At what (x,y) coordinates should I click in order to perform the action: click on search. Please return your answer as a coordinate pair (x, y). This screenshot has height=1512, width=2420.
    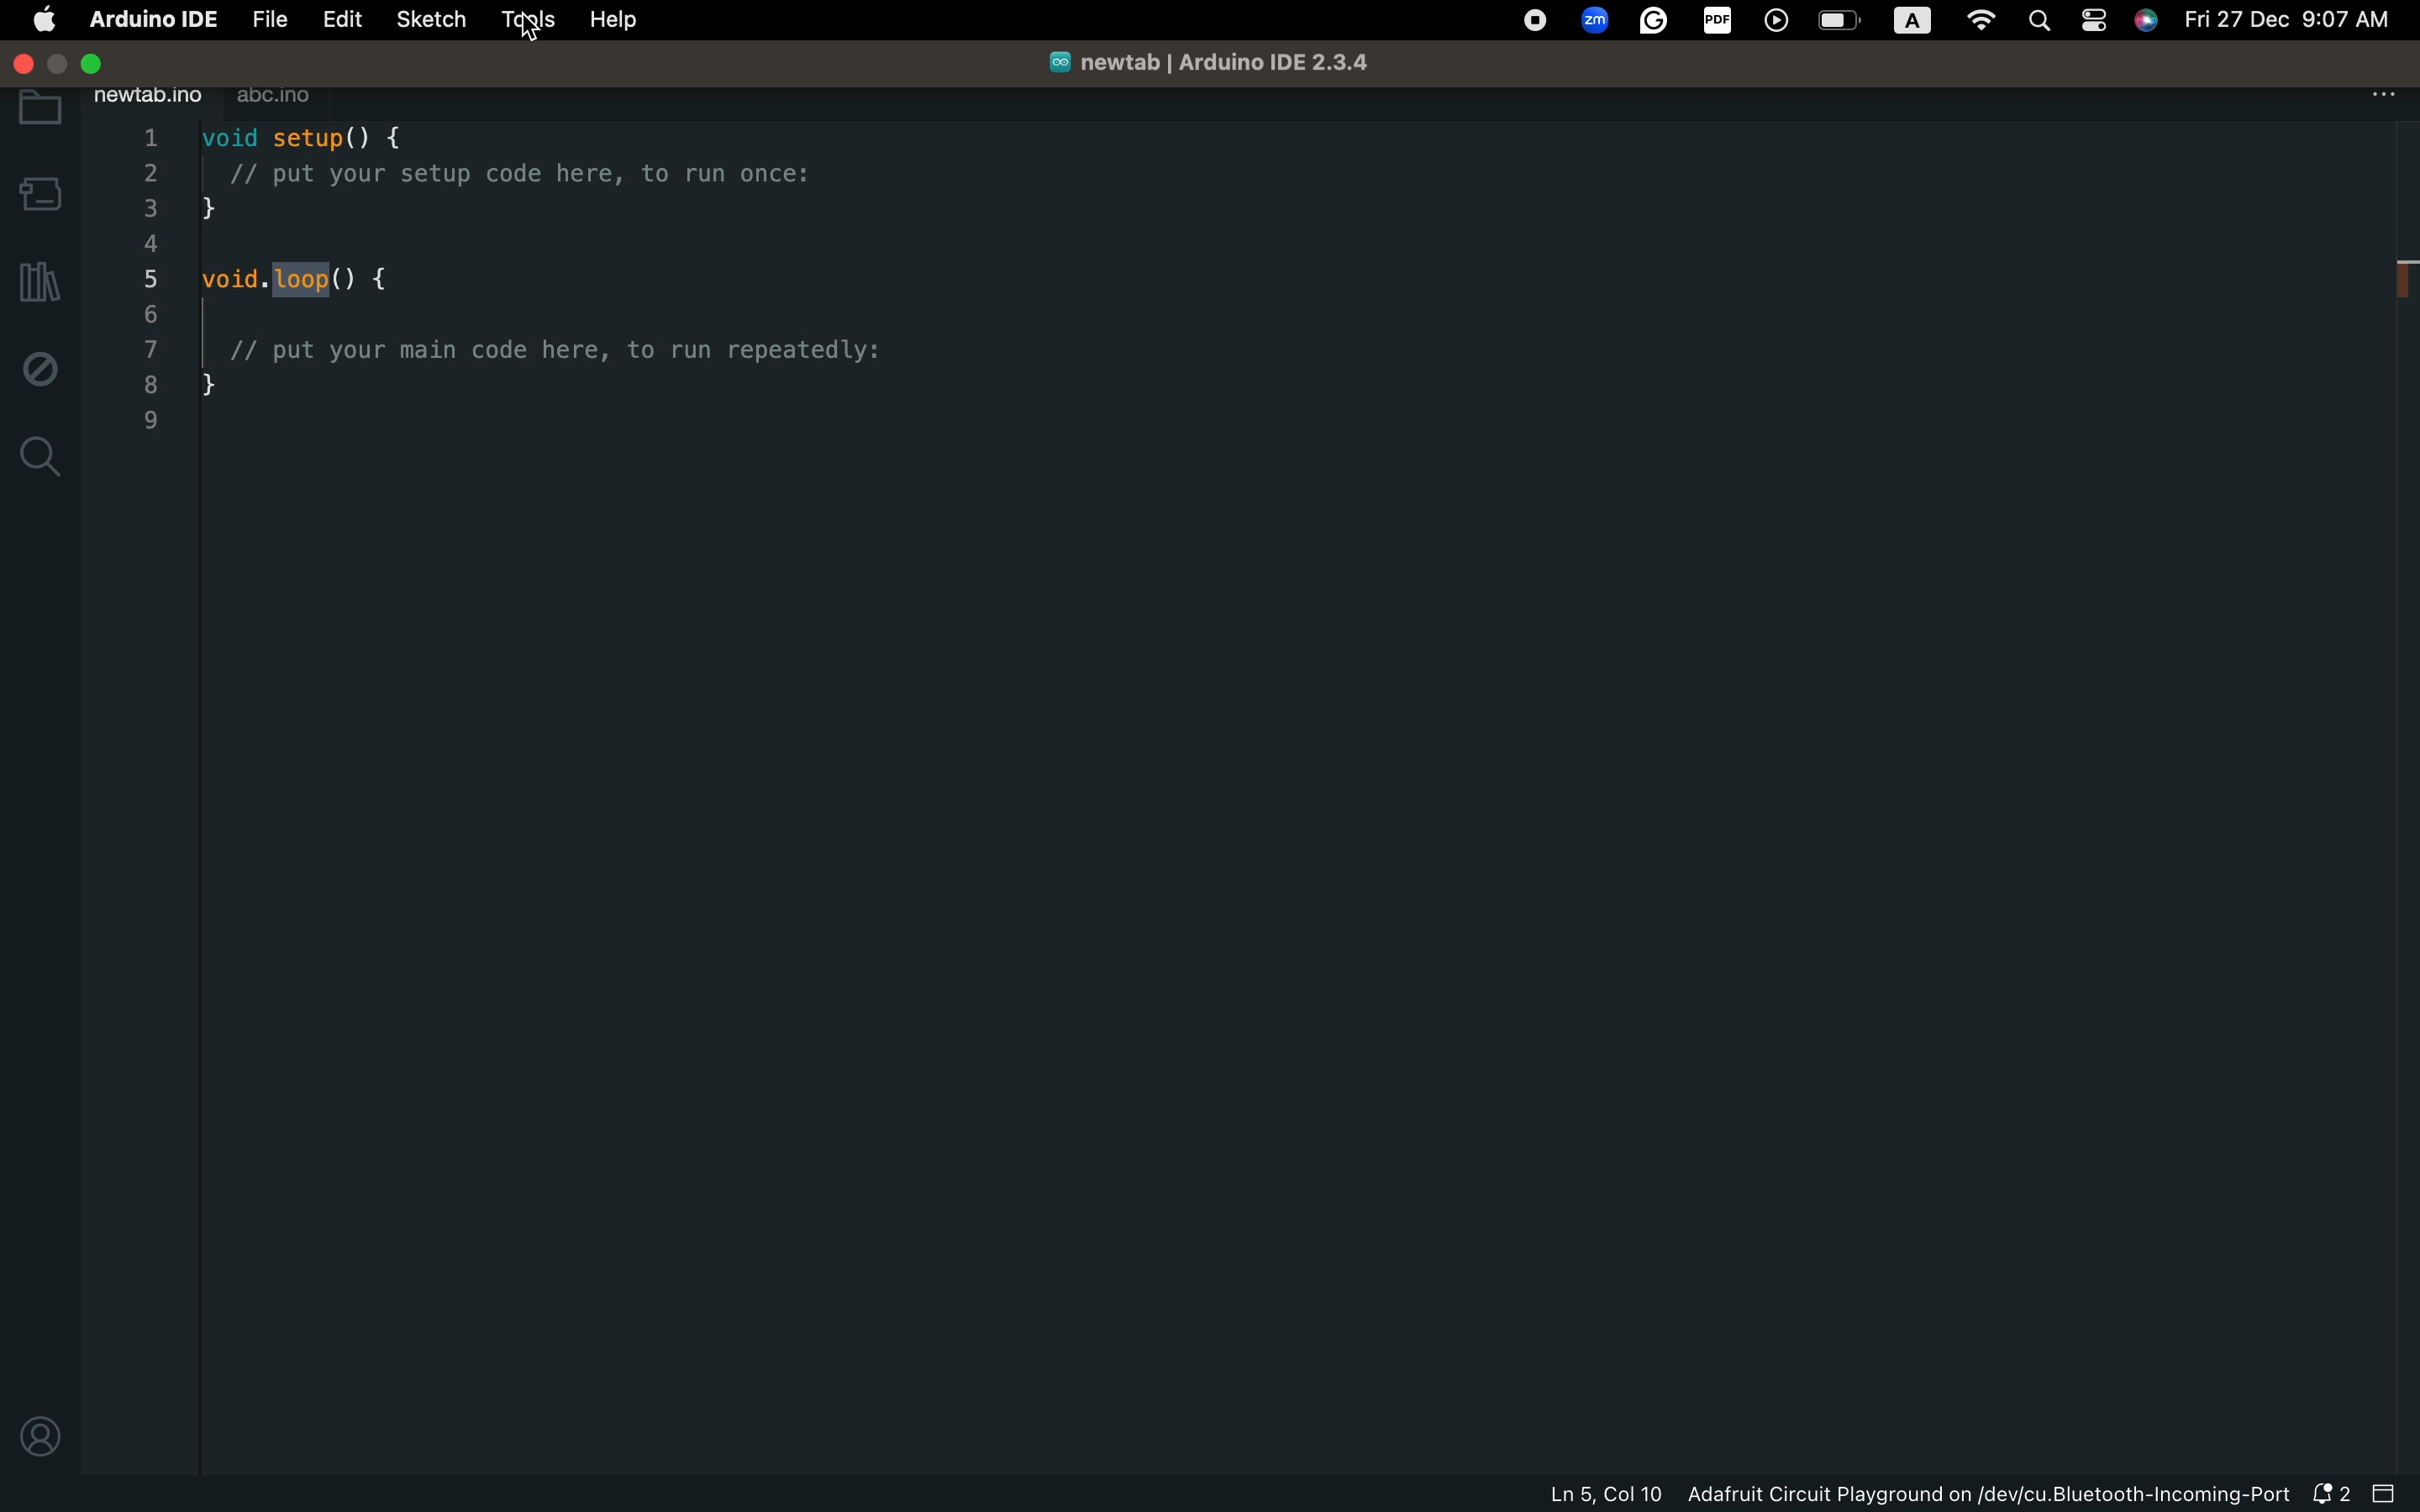
    Looking at the image, I should click on (38, 460).